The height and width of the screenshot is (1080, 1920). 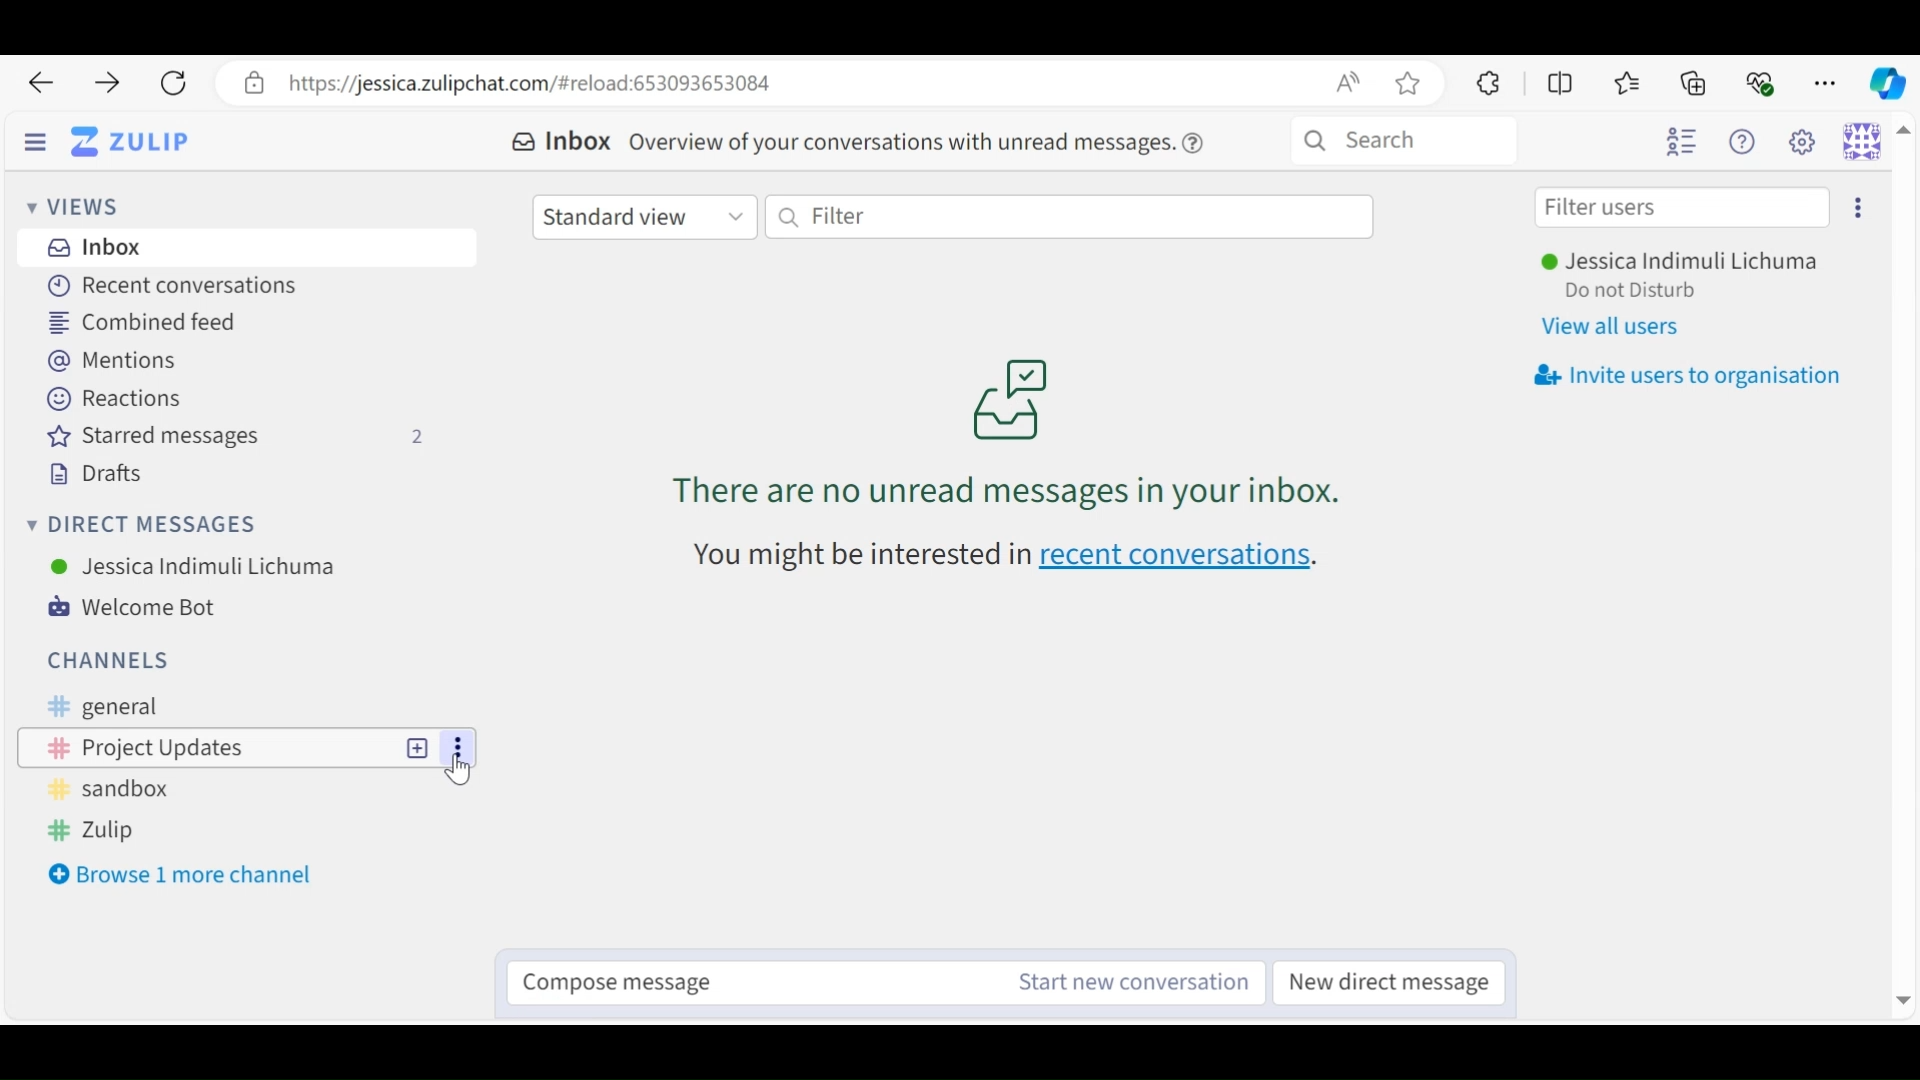 I want to click on Status, so click(x=1633, y=292).